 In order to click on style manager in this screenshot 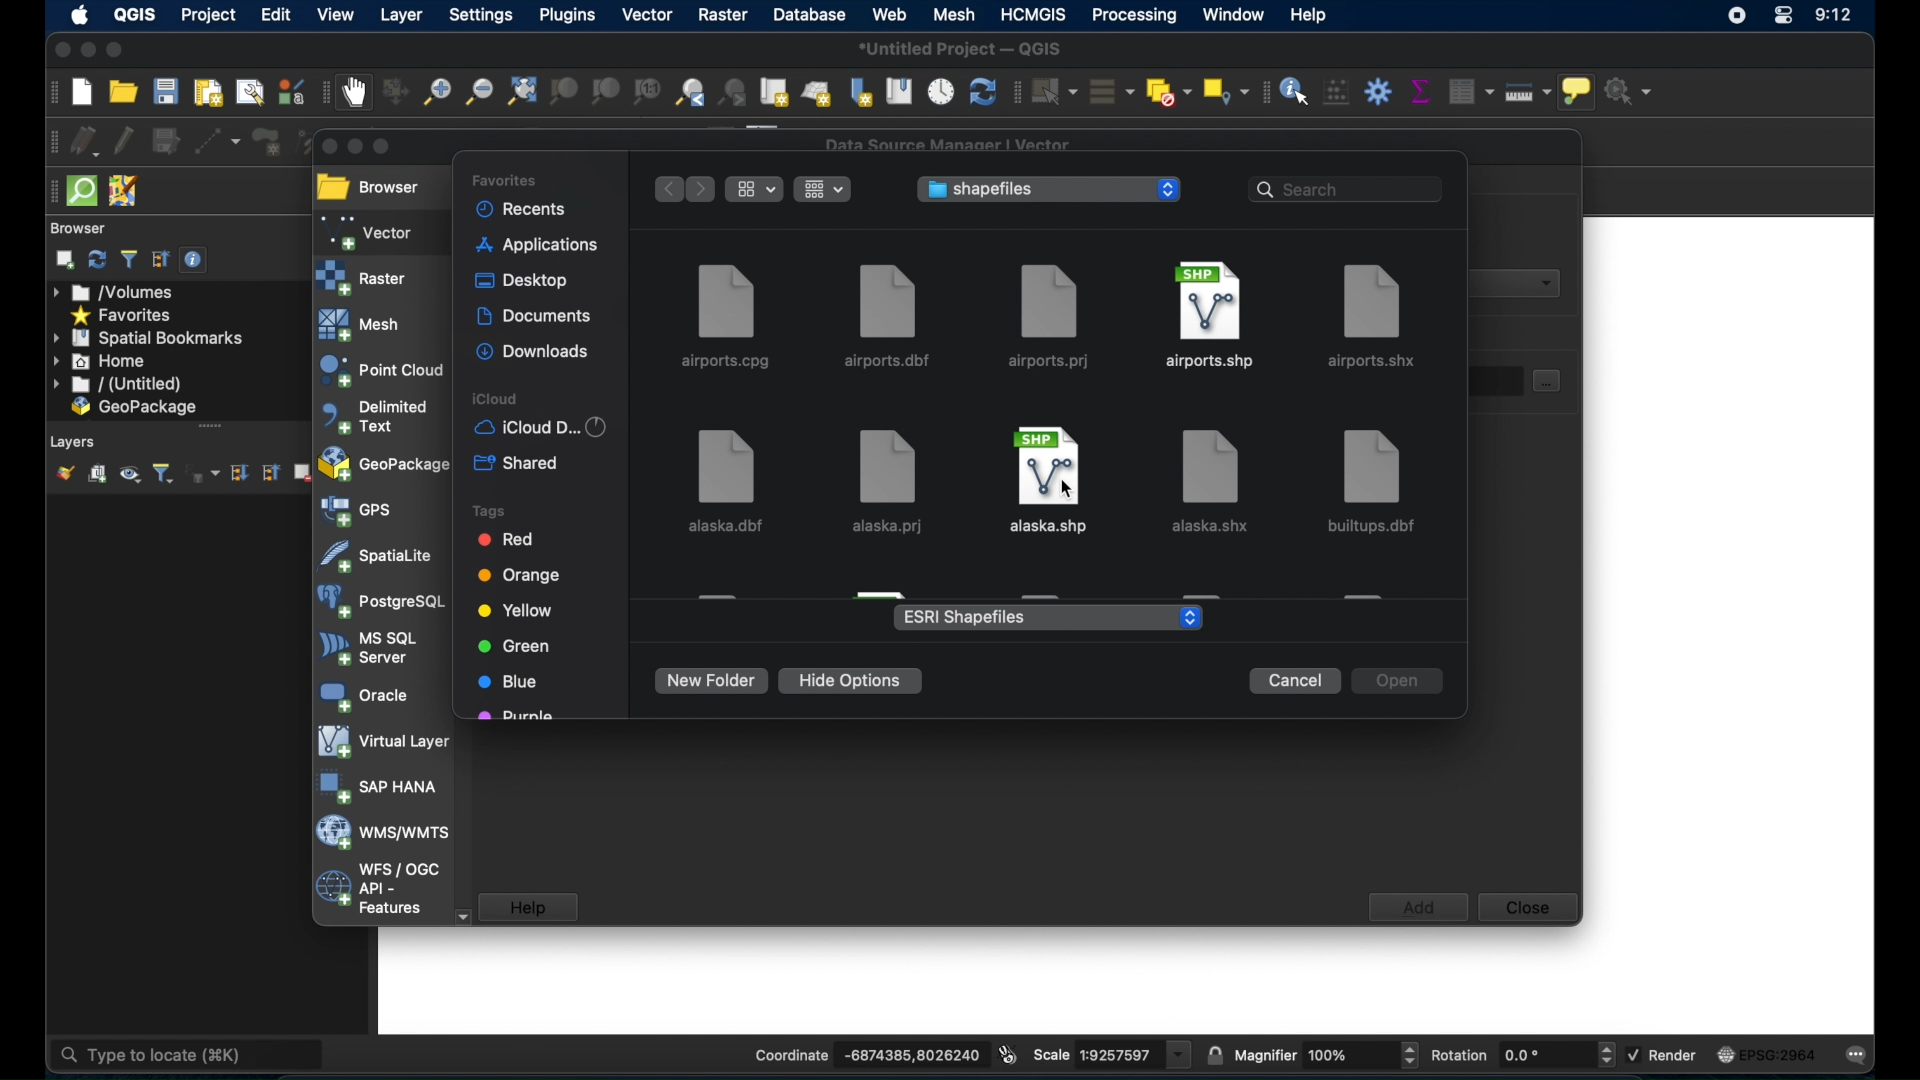, I will do `click(290, 90)`.